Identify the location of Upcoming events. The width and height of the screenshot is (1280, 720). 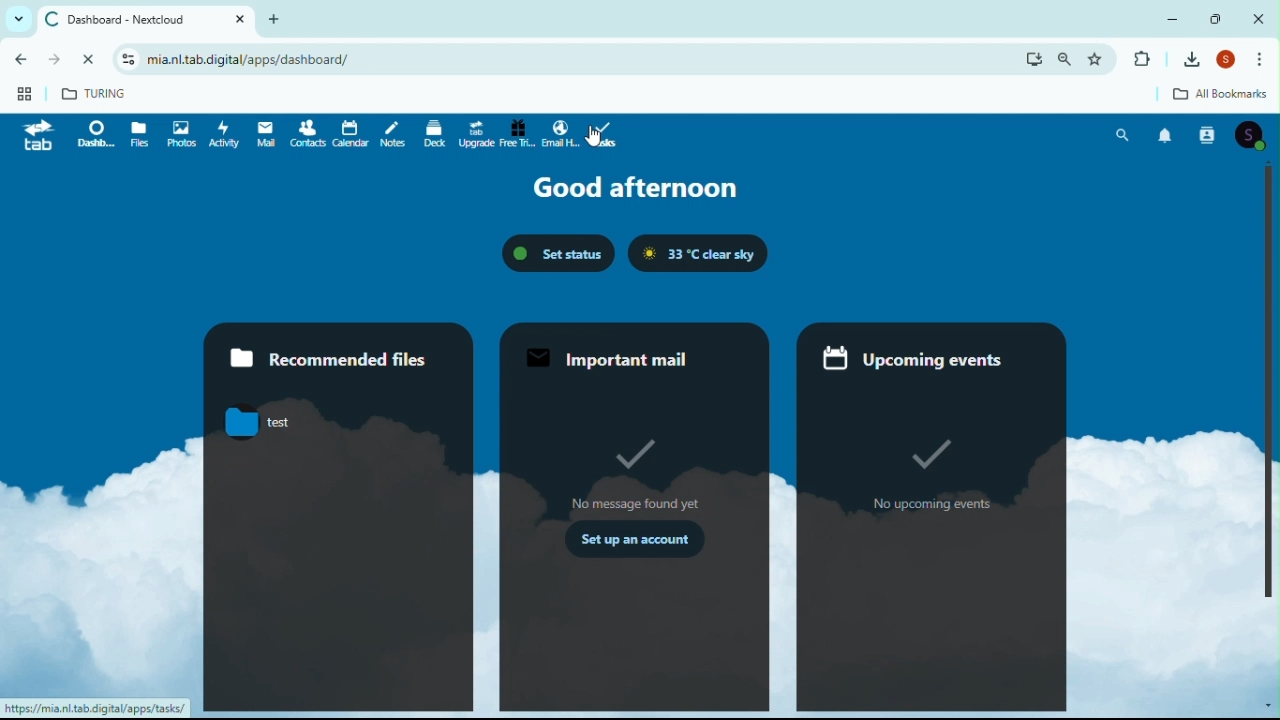
(932, 354).